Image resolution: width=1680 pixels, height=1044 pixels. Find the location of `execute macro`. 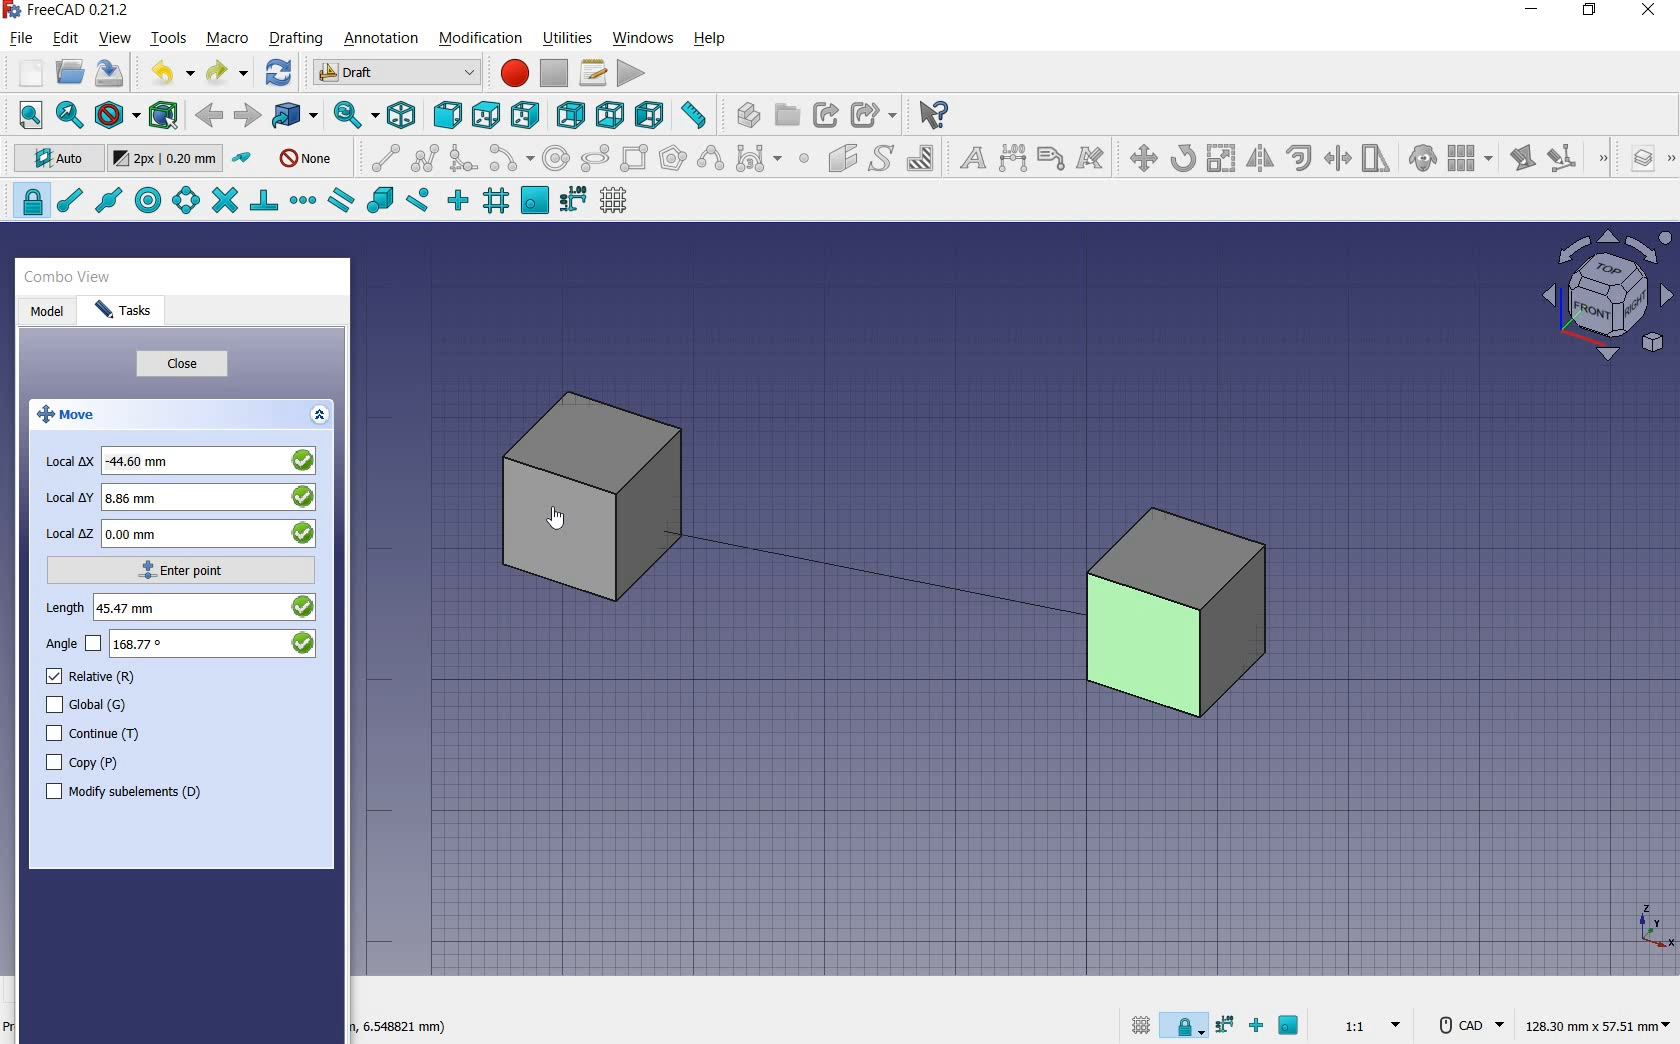

execute macro is located at coordinates (630, 74).